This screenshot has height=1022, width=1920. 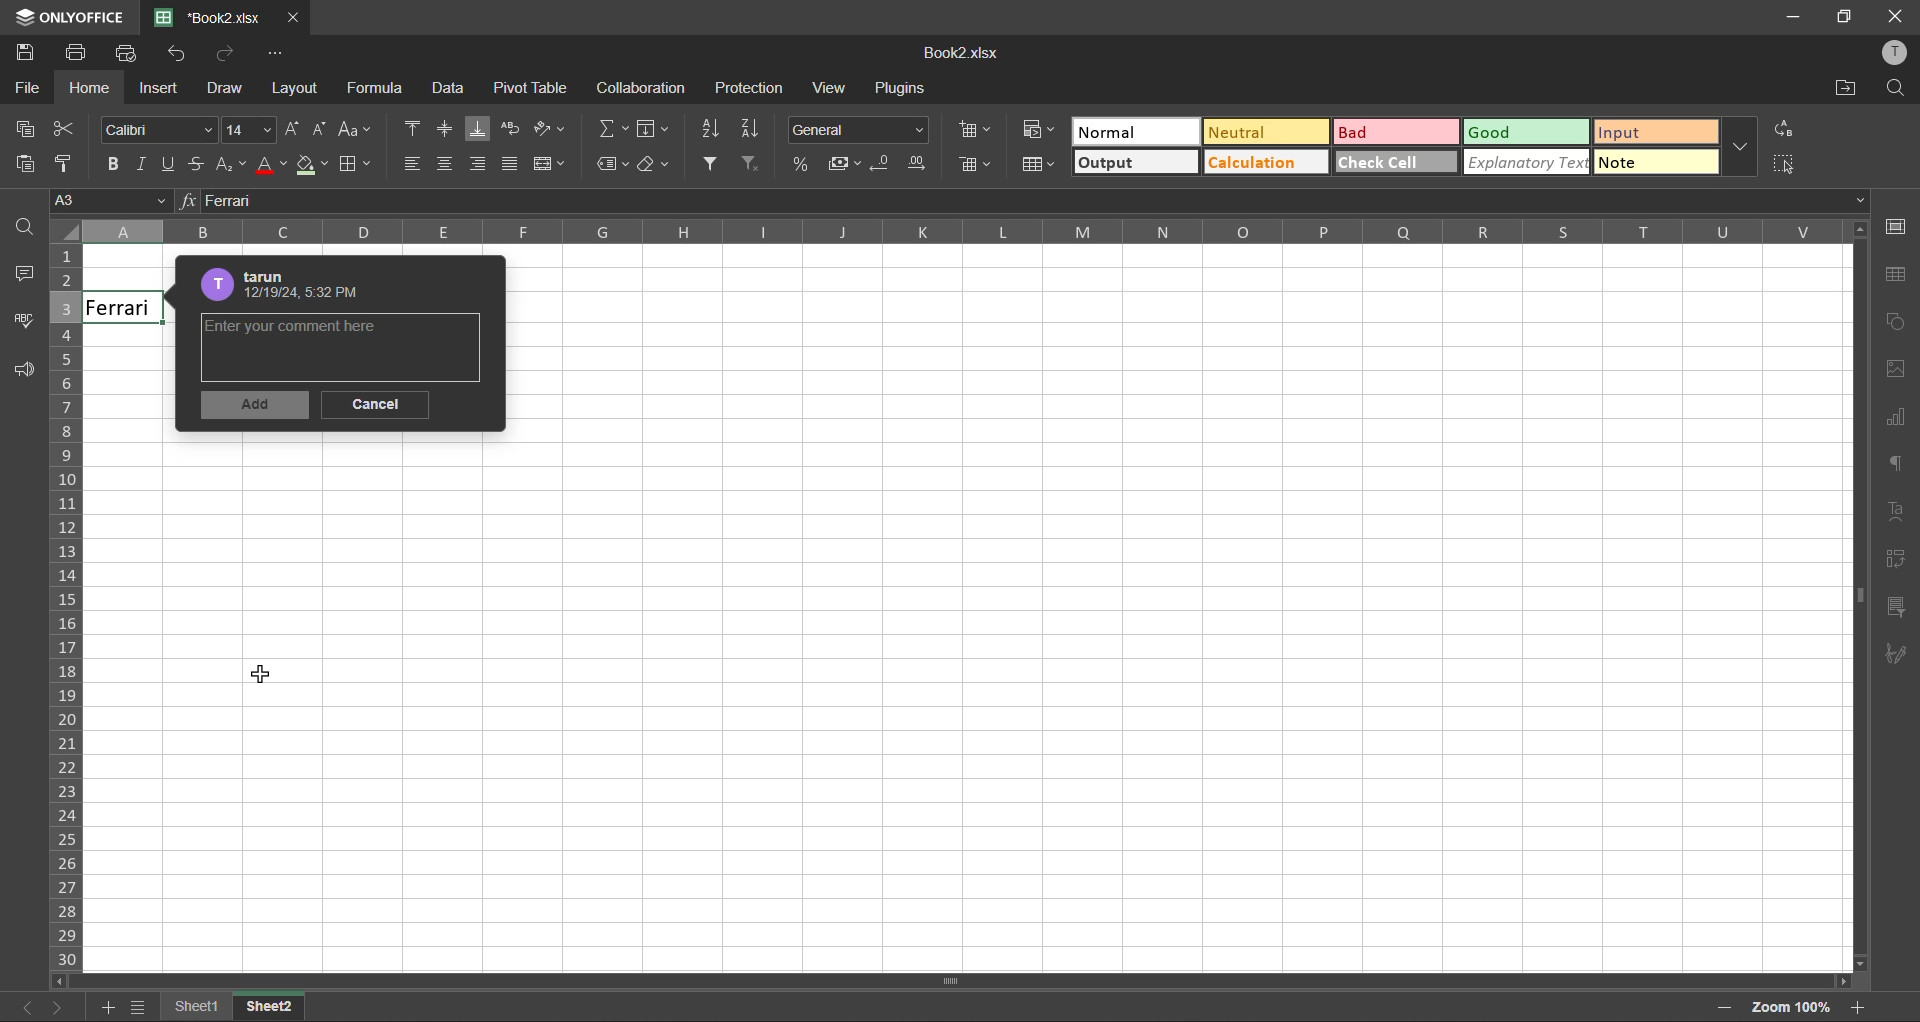 What do you see at coordinates (711, 163) in the screenshot?
I see `filter` at bounding box center [711, 163].